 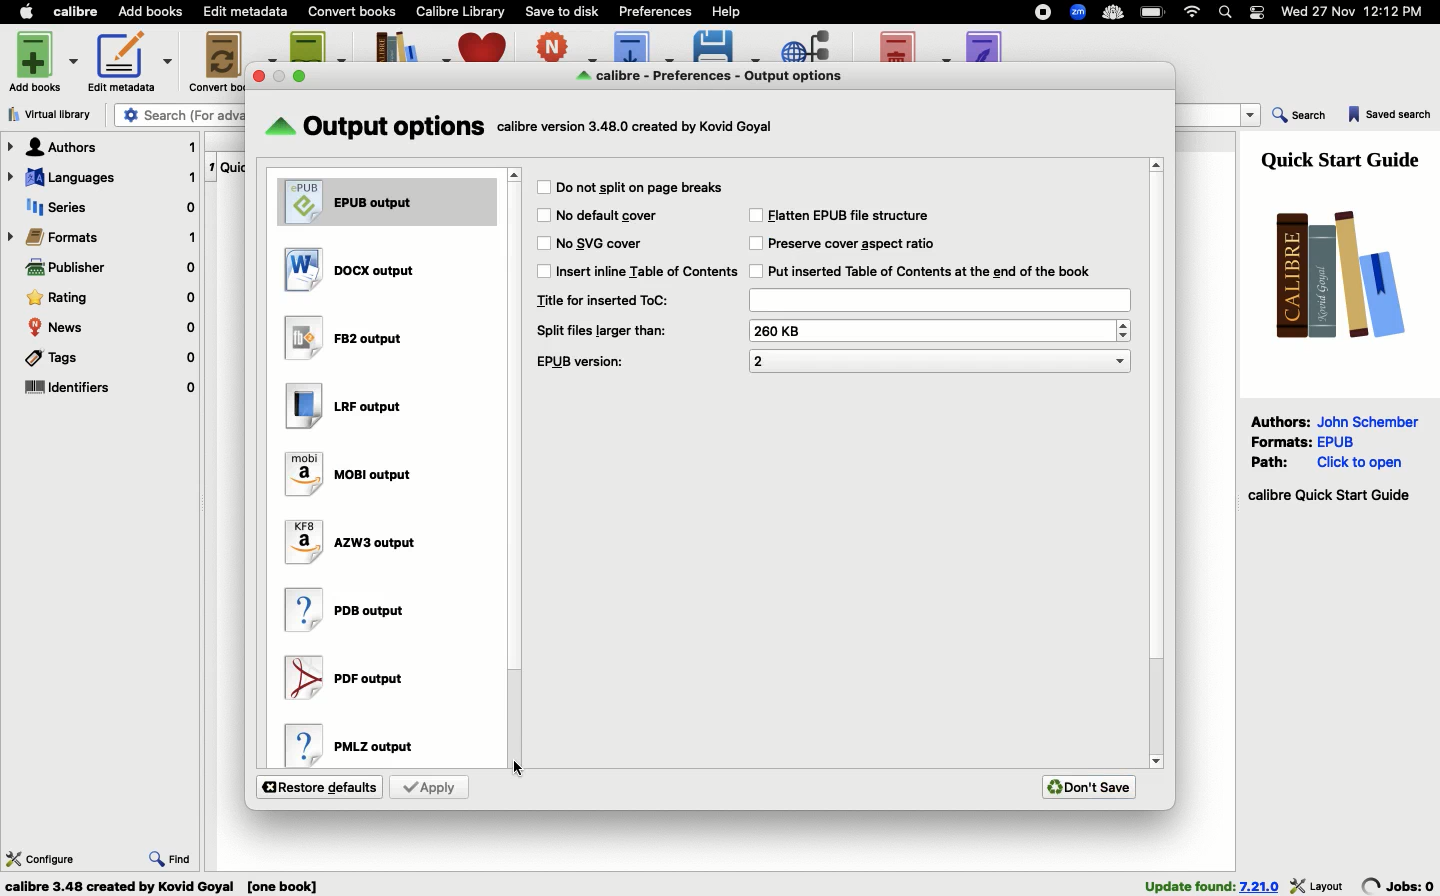 What do you see at coordinates (608, 215) in the screenshot?
I see `No default cover` at bounding box center [608, 215].